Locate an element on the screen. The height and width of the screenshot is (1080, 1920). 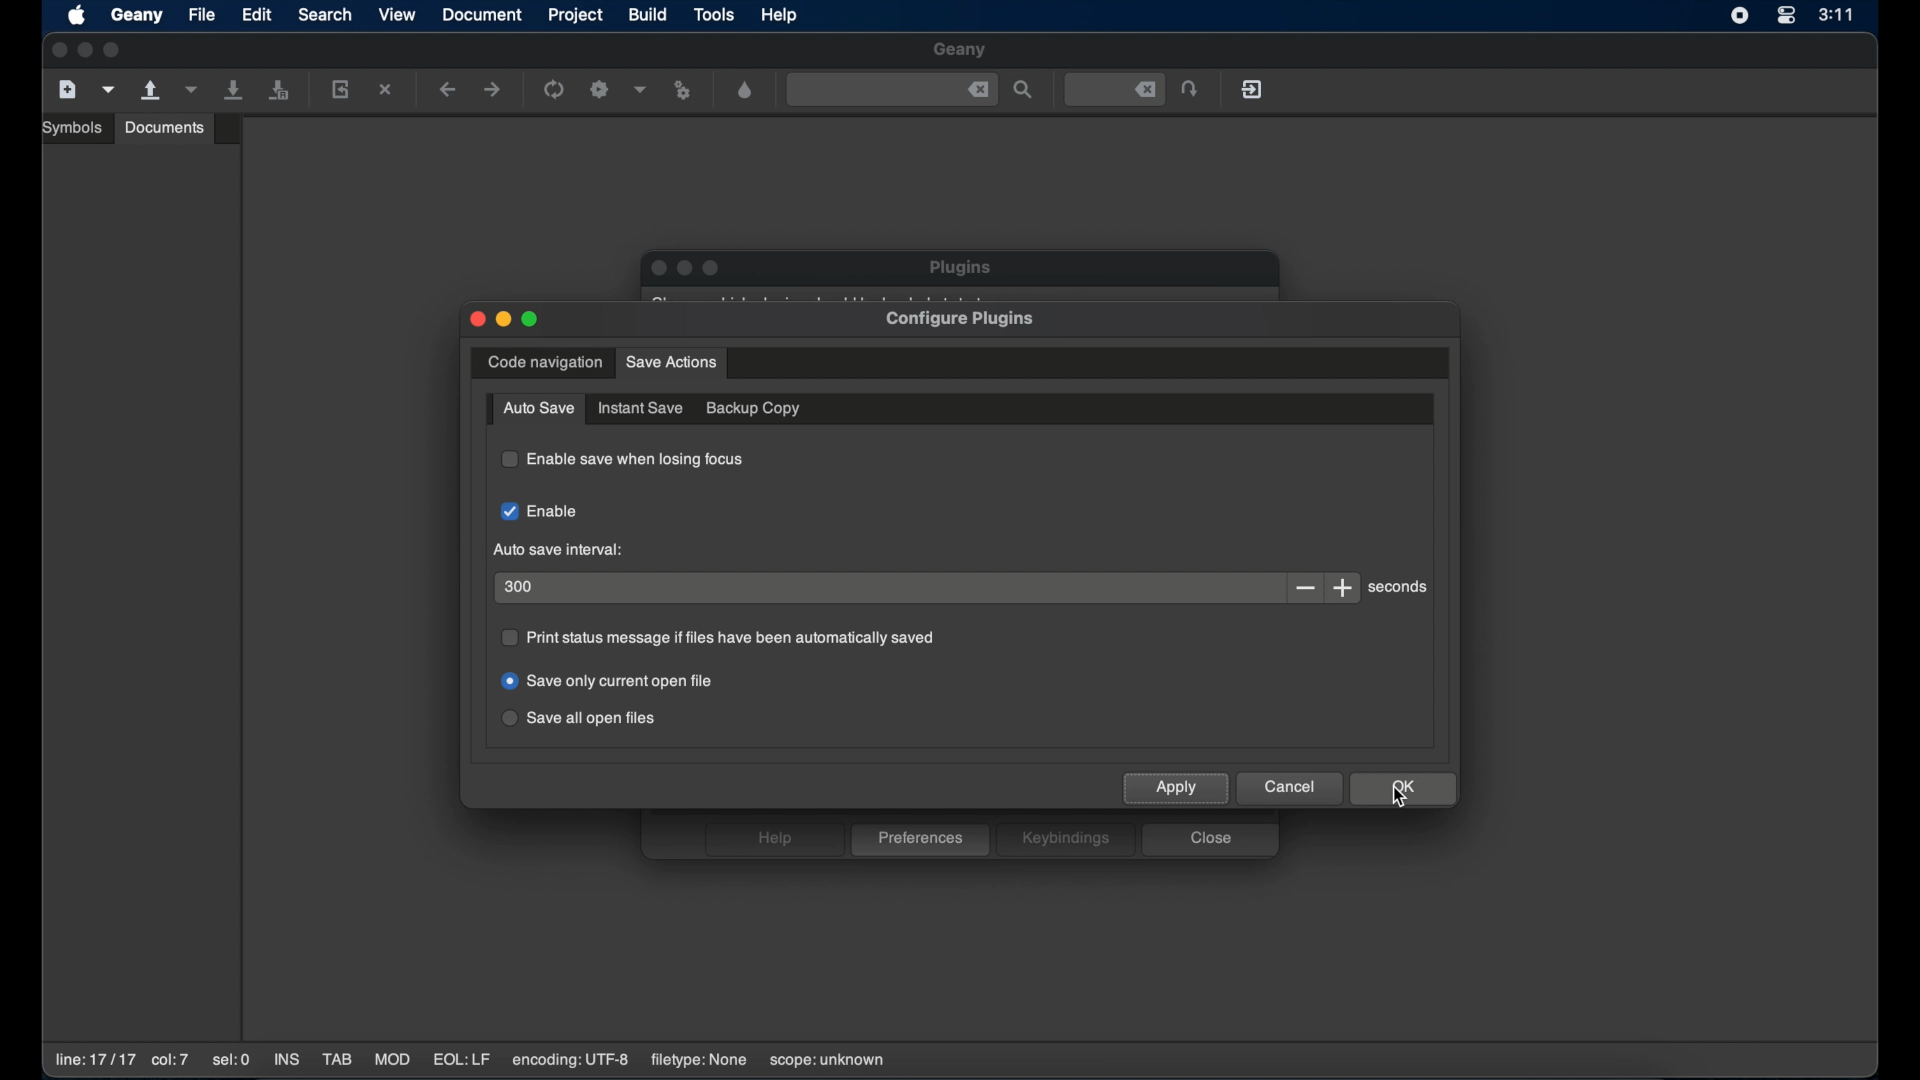
open a recent file is located at coordinates (191, 90).